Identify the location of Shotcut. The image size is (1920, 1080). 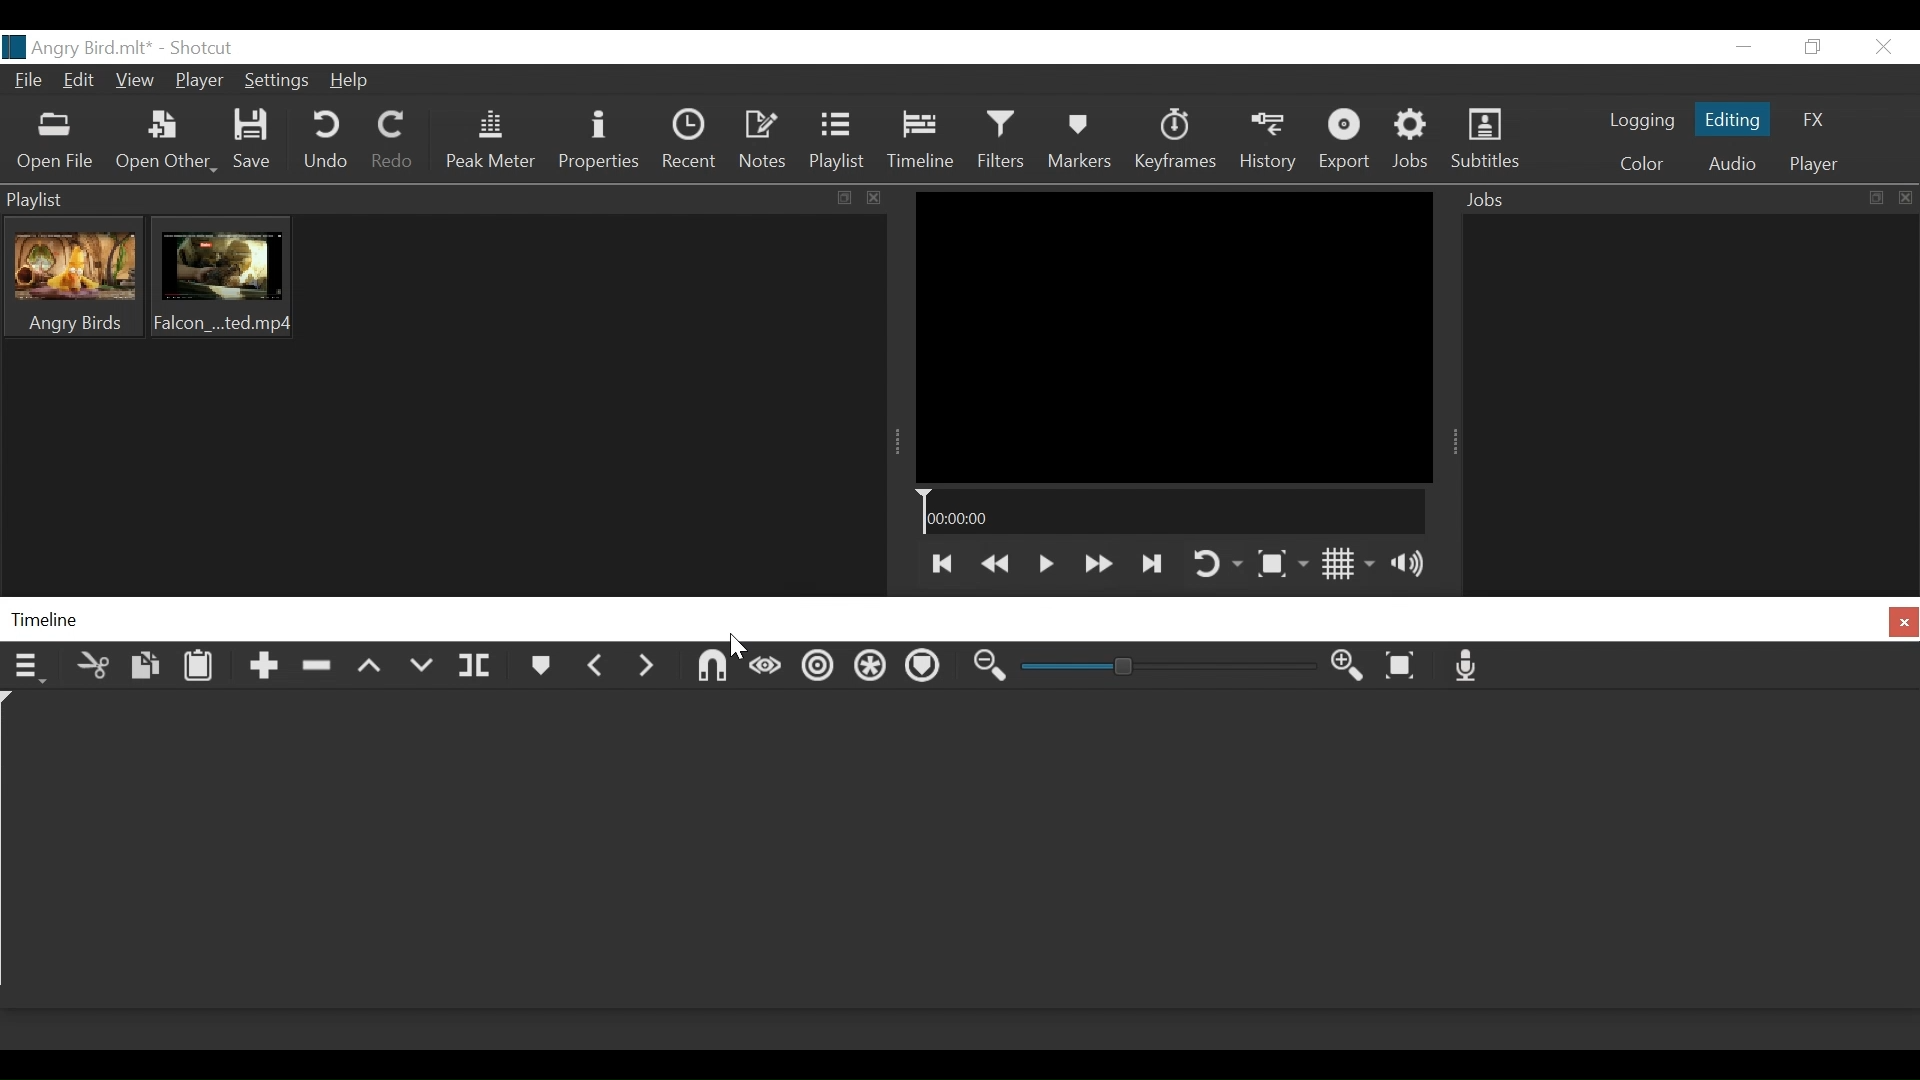
(199, 47).